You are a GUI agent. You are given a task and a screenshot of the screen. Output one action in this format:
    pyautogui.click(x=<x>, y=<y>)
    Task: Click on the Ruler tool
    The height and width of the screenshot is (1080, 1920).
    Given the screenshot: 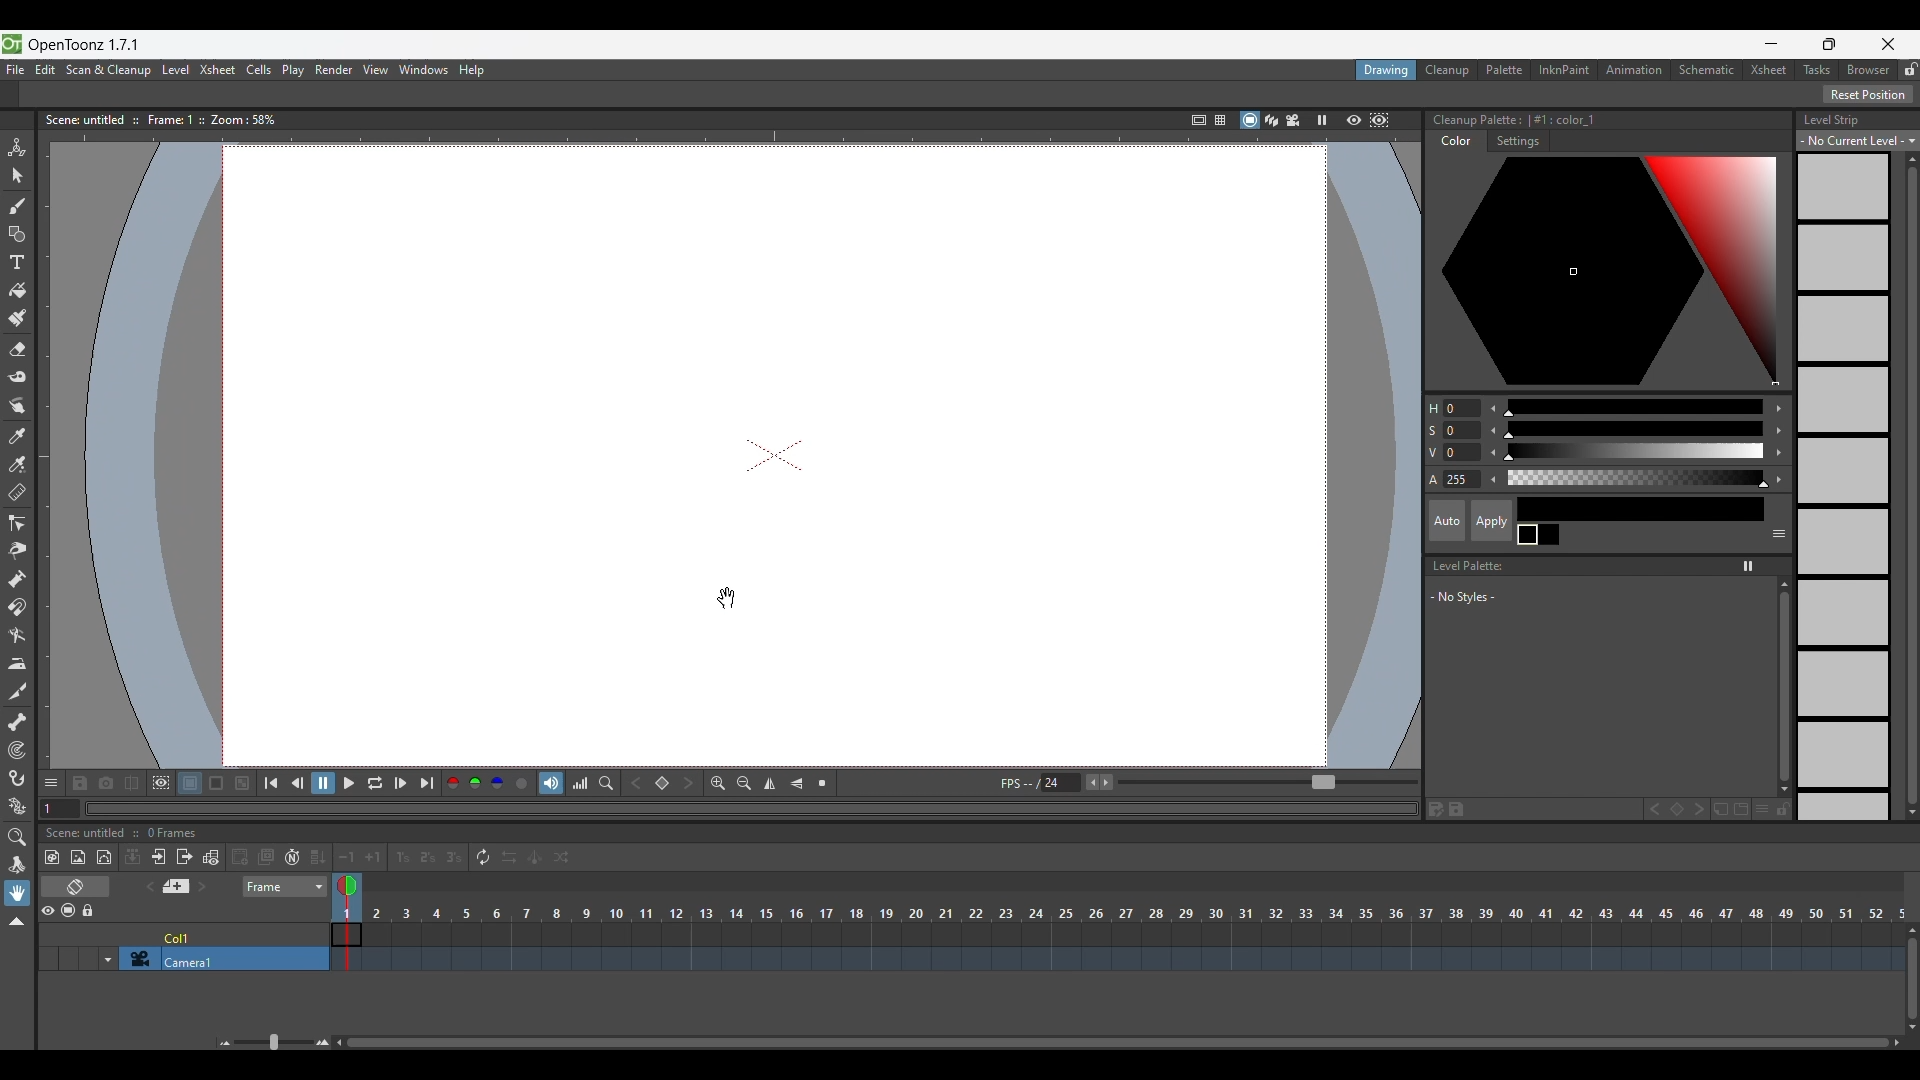 What is the action you would take?
    pyautogui.click(x=17, y=491)
    